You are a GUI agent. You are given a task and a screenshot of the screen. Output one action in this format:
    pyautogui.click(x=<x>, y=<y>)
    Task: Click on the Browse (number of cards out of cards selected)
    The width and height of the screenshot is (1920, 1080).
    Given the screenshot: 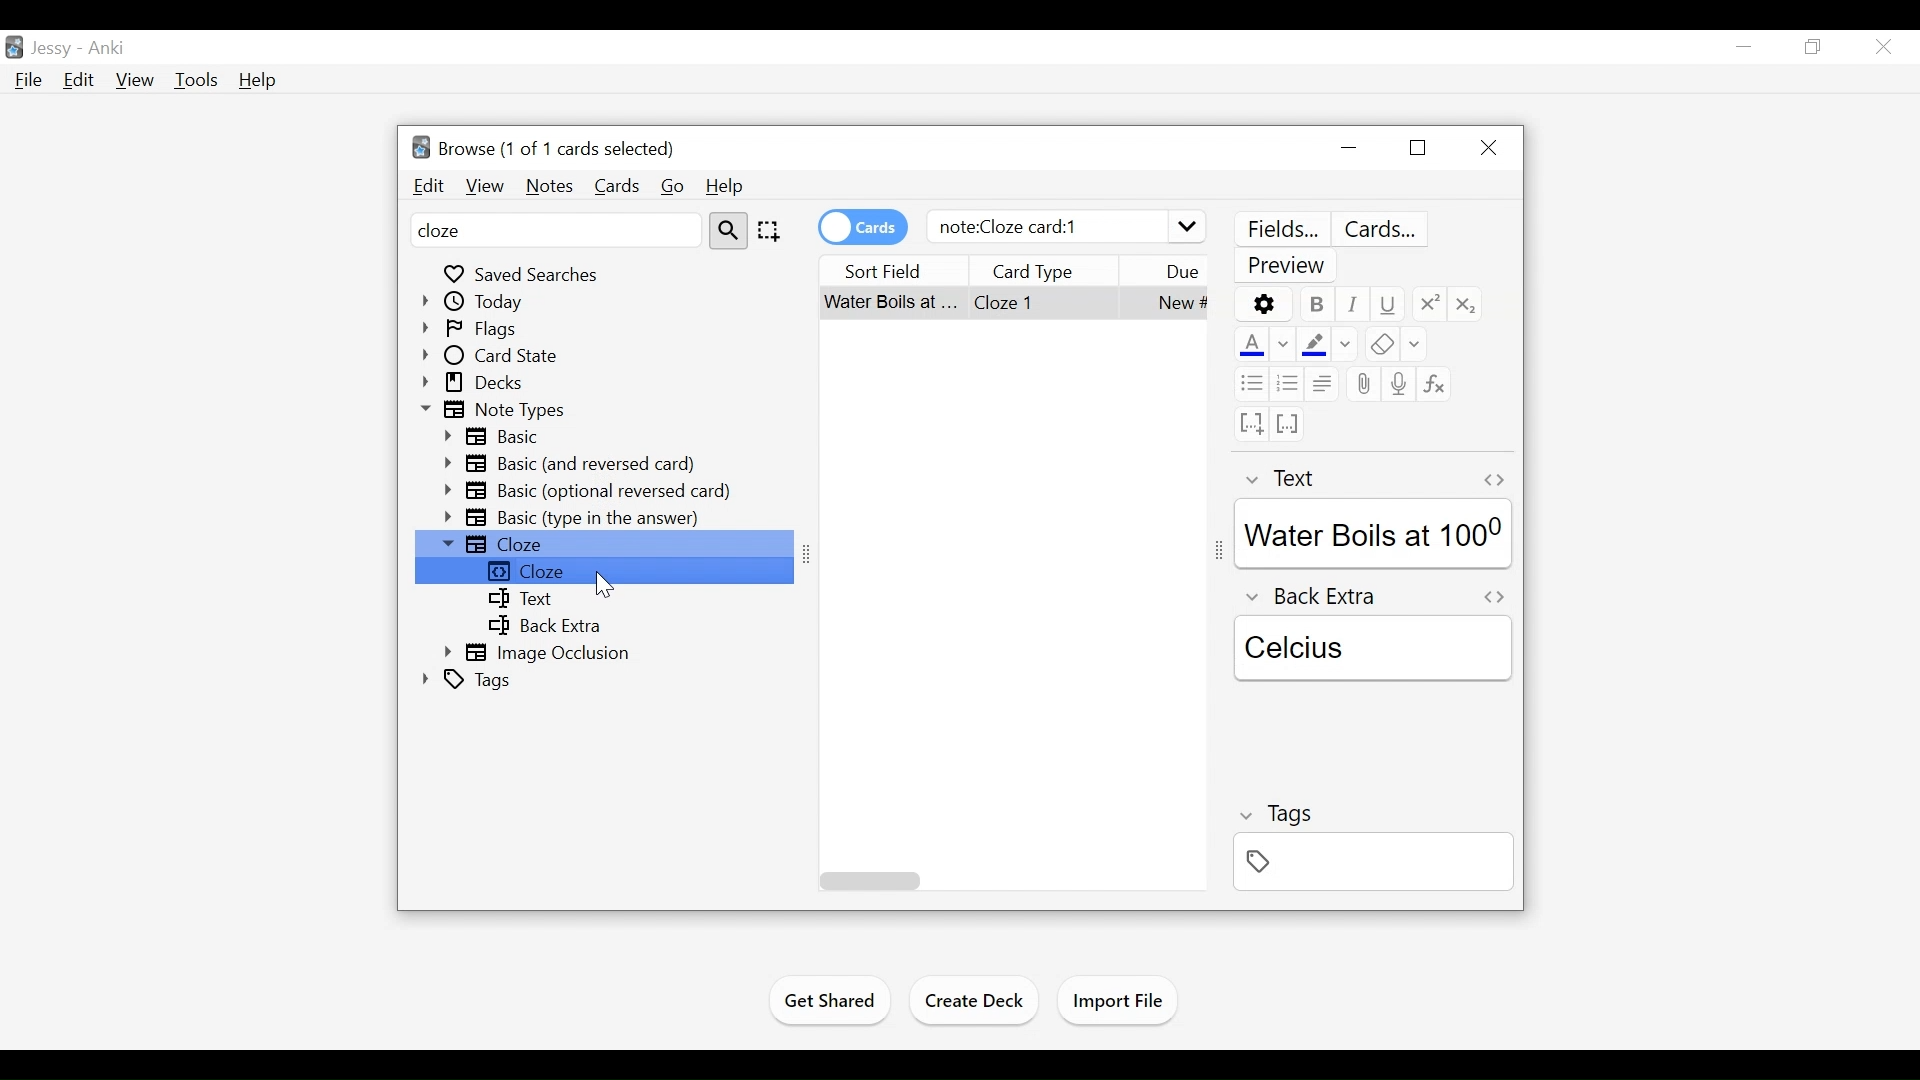 What is the action you would take?
    pyautogui.click(x=543, y=147)
    